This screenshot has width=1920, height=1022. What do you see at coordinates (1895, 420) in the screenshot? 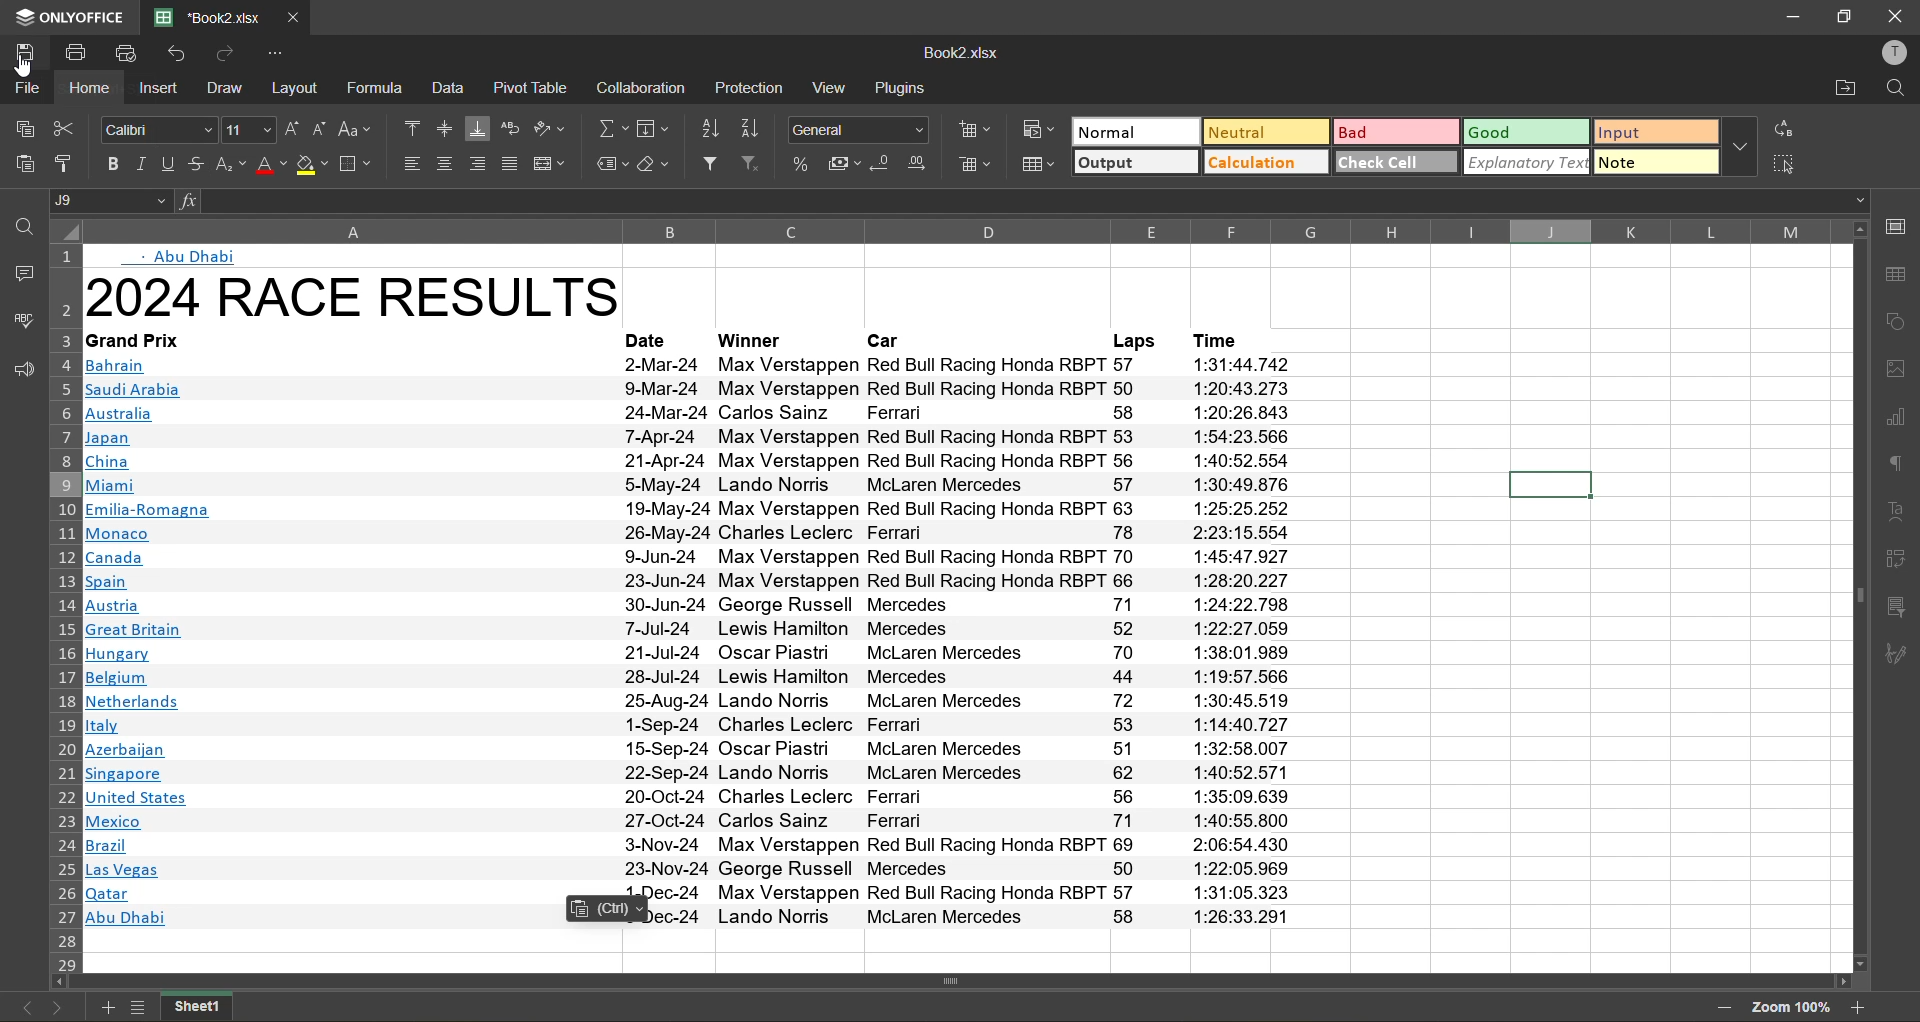
I see `charts` at bounding box center [1895, 420].